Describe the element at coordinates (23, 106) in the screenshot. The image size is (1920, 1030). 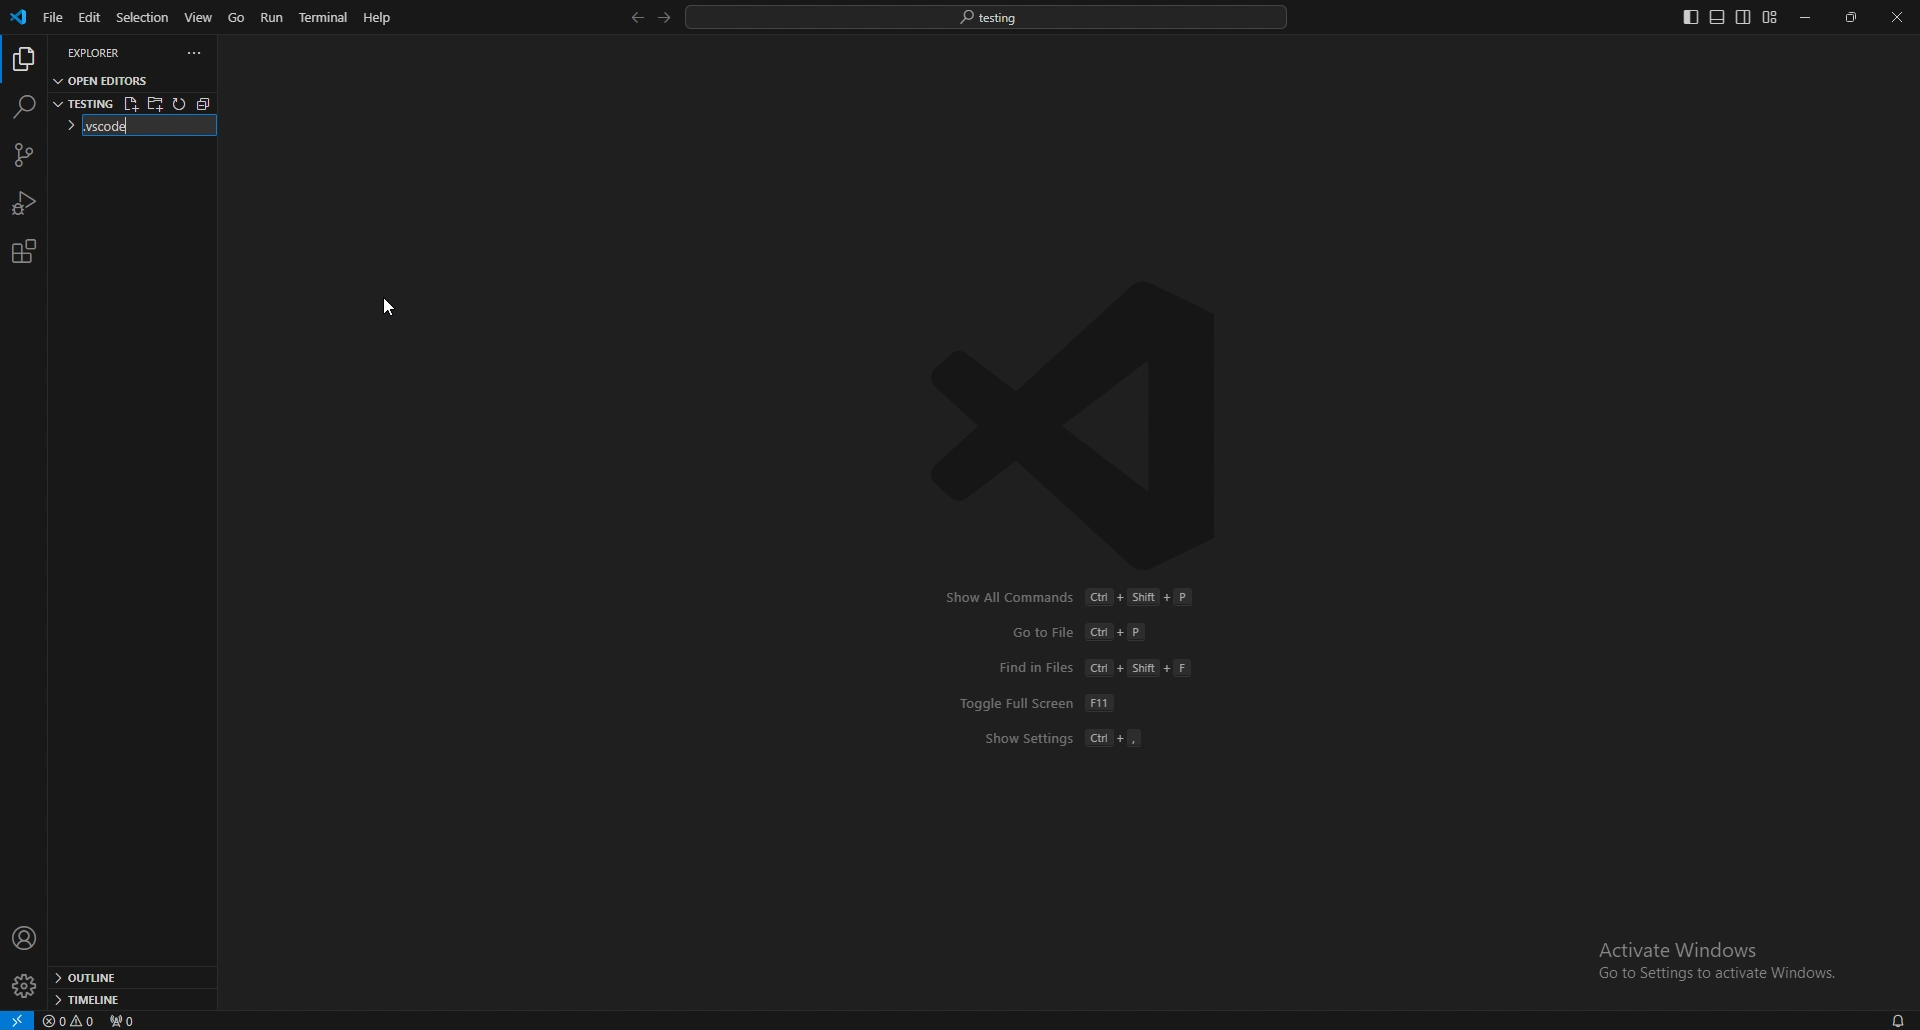
I see `search` at that location.